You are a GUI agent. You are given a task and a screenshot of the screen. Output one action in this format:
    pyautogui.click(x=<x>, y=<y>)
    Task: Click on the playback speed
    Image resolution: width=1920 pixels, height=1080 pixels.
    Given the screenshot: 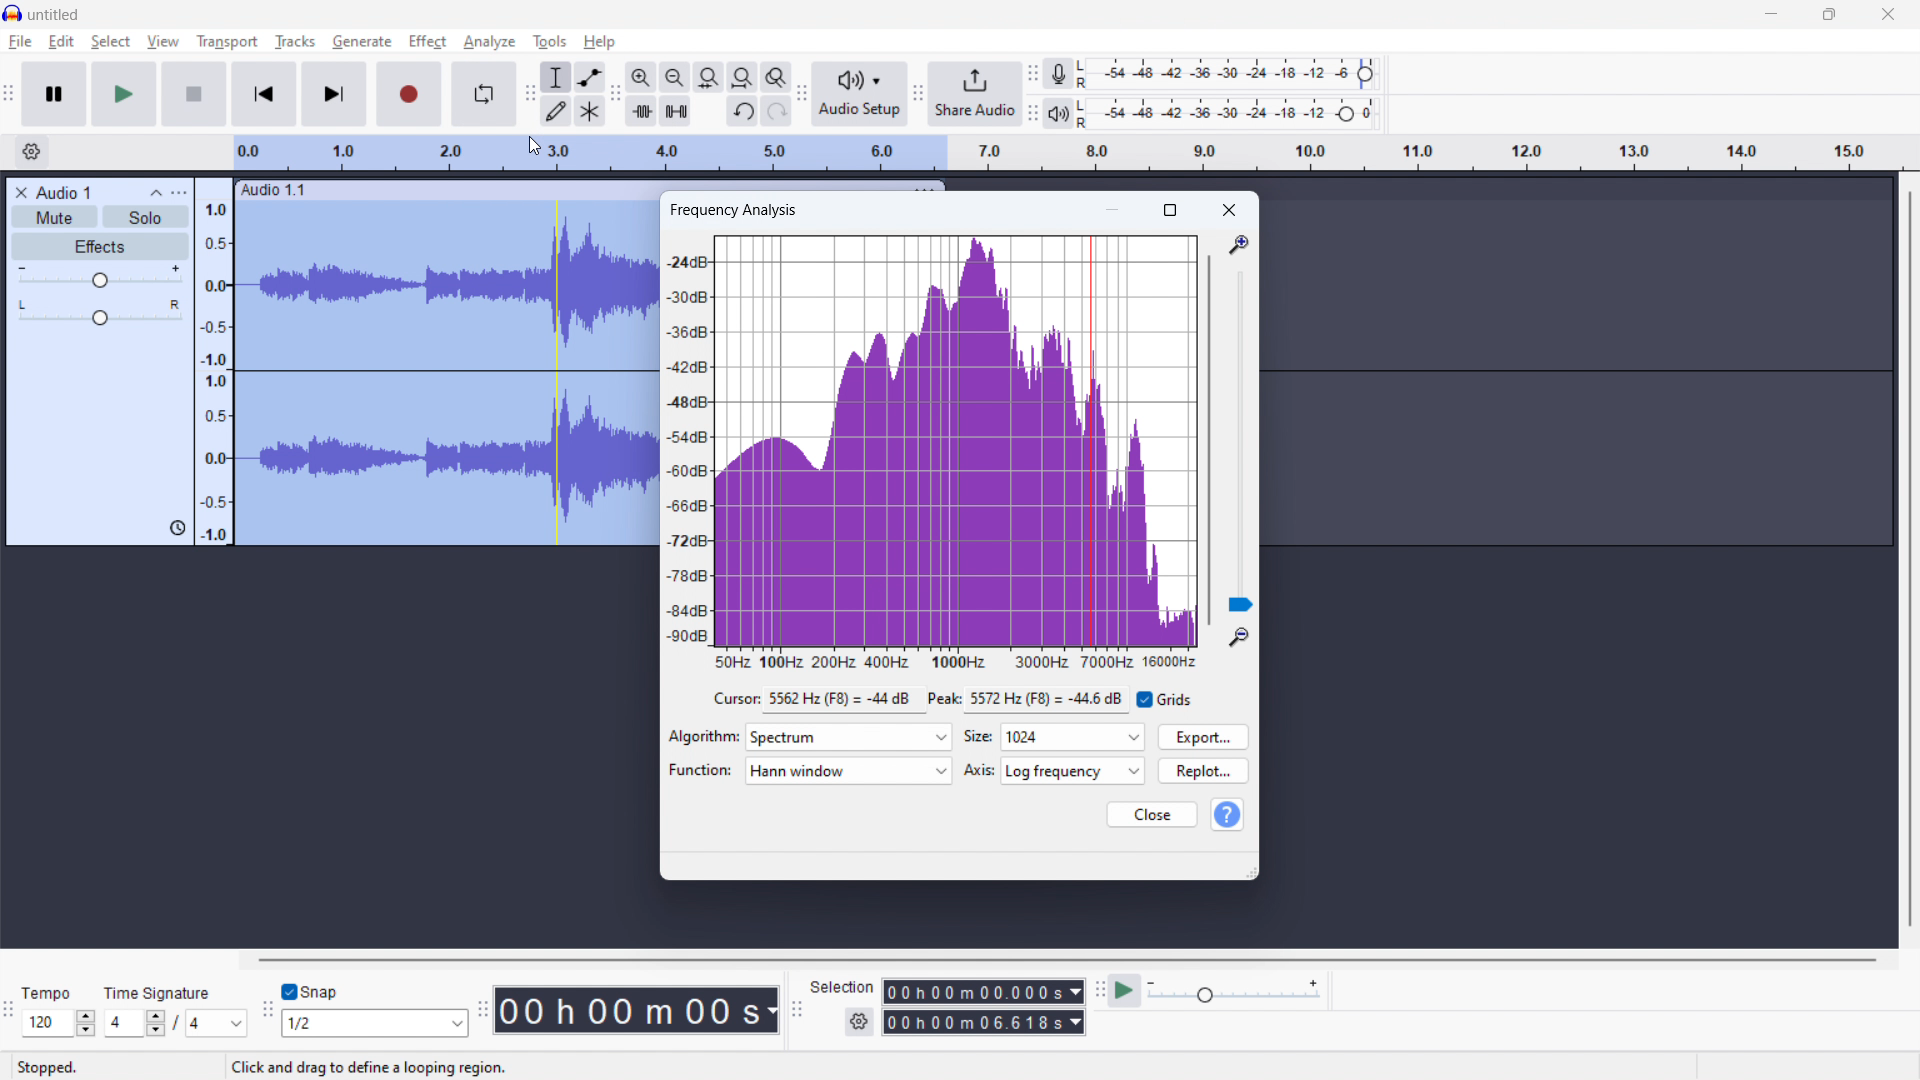 What is the action you would take?
    pyautogui.click(x=1234, y=991)
    